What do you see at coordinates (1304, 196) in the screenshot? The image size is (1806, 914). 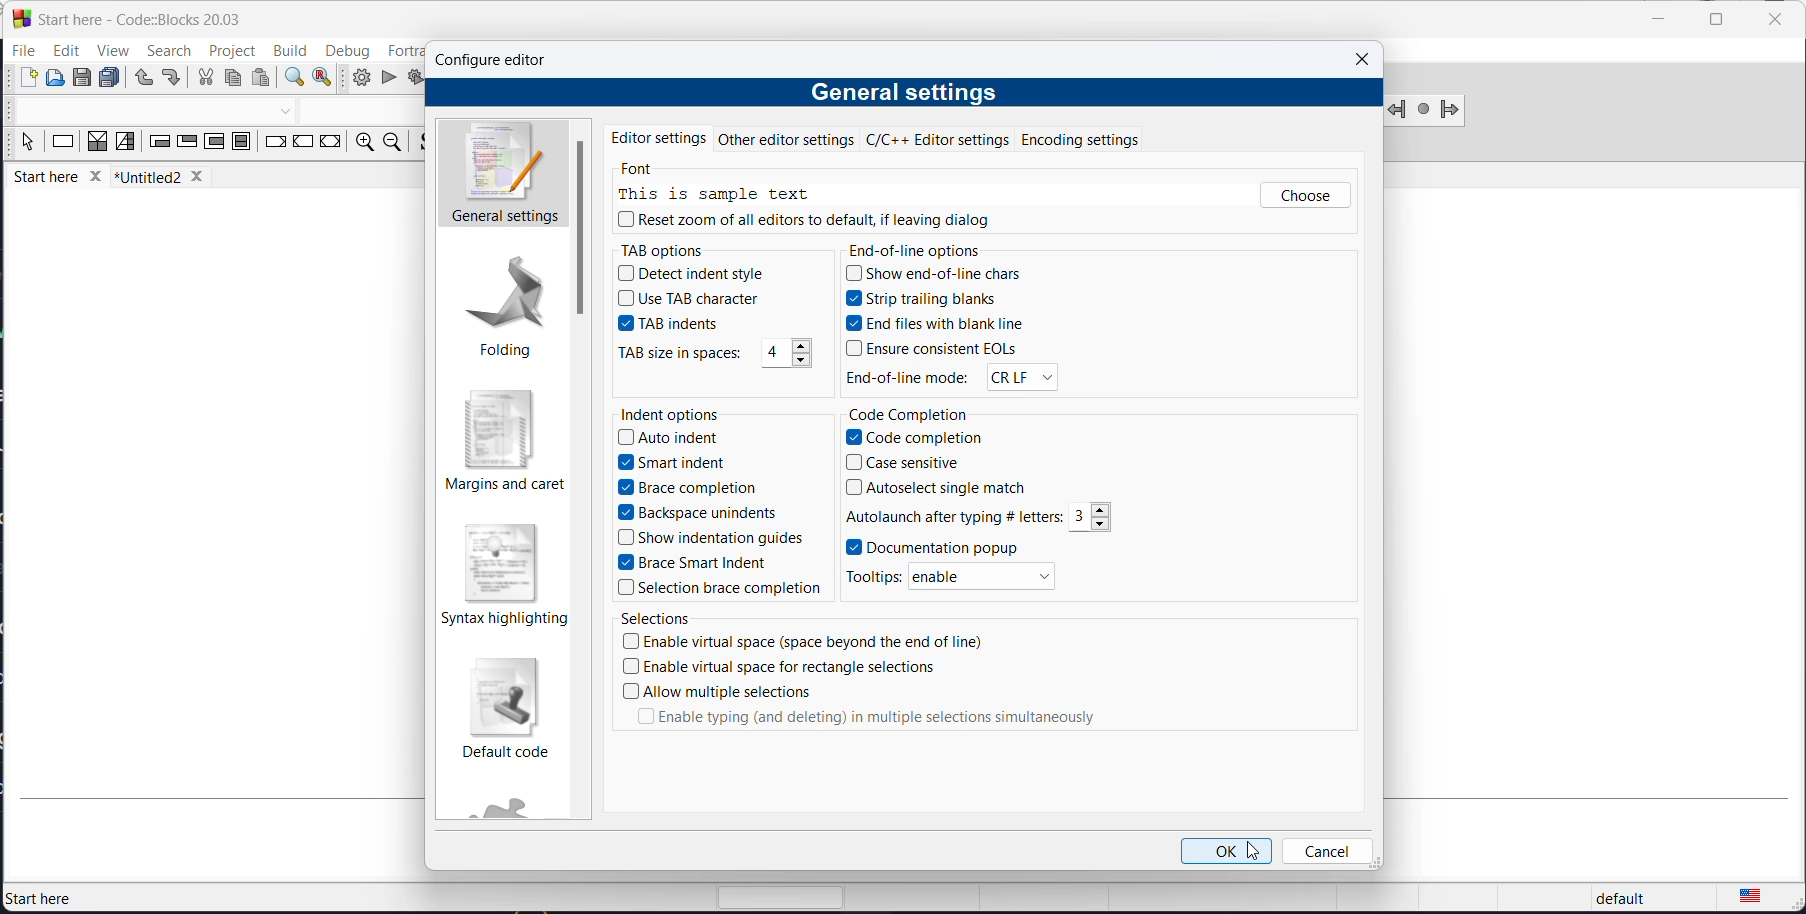 I see `choose` at bounding box center [1304, 196].